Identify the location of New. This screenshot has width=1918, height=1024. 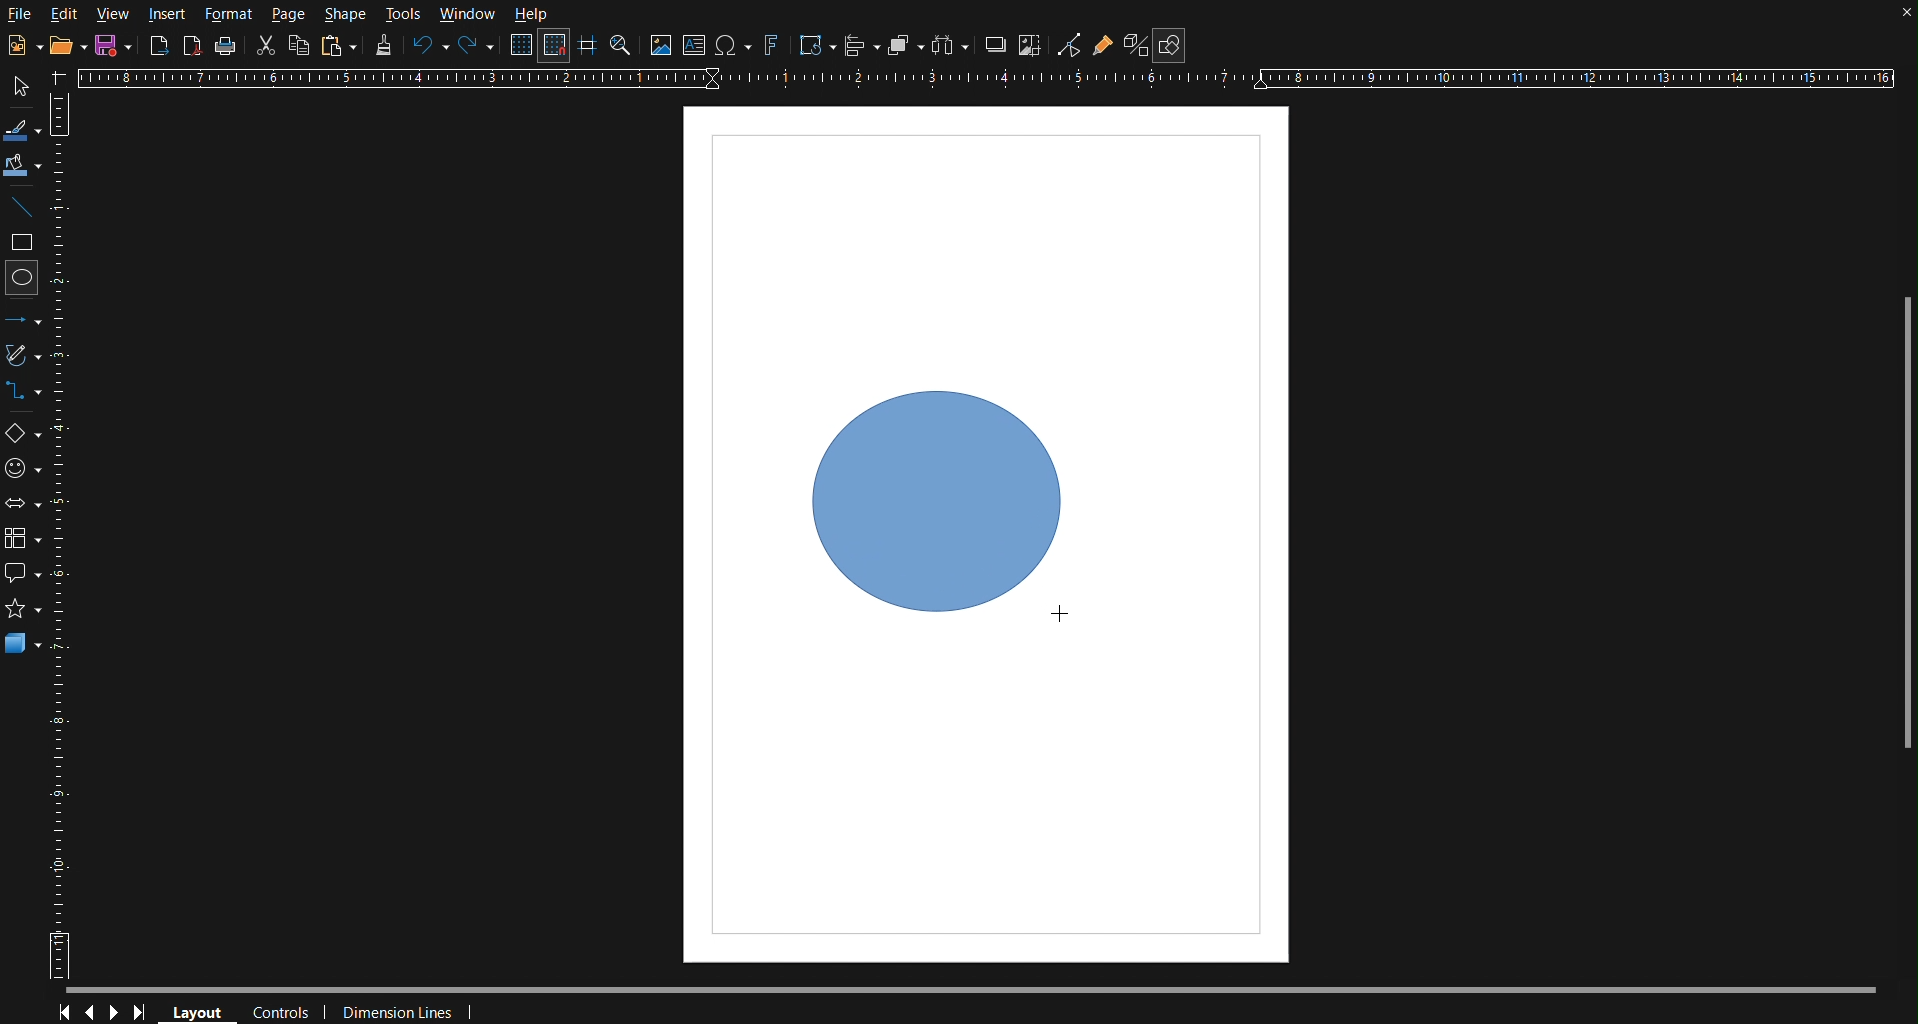
(110, 47).